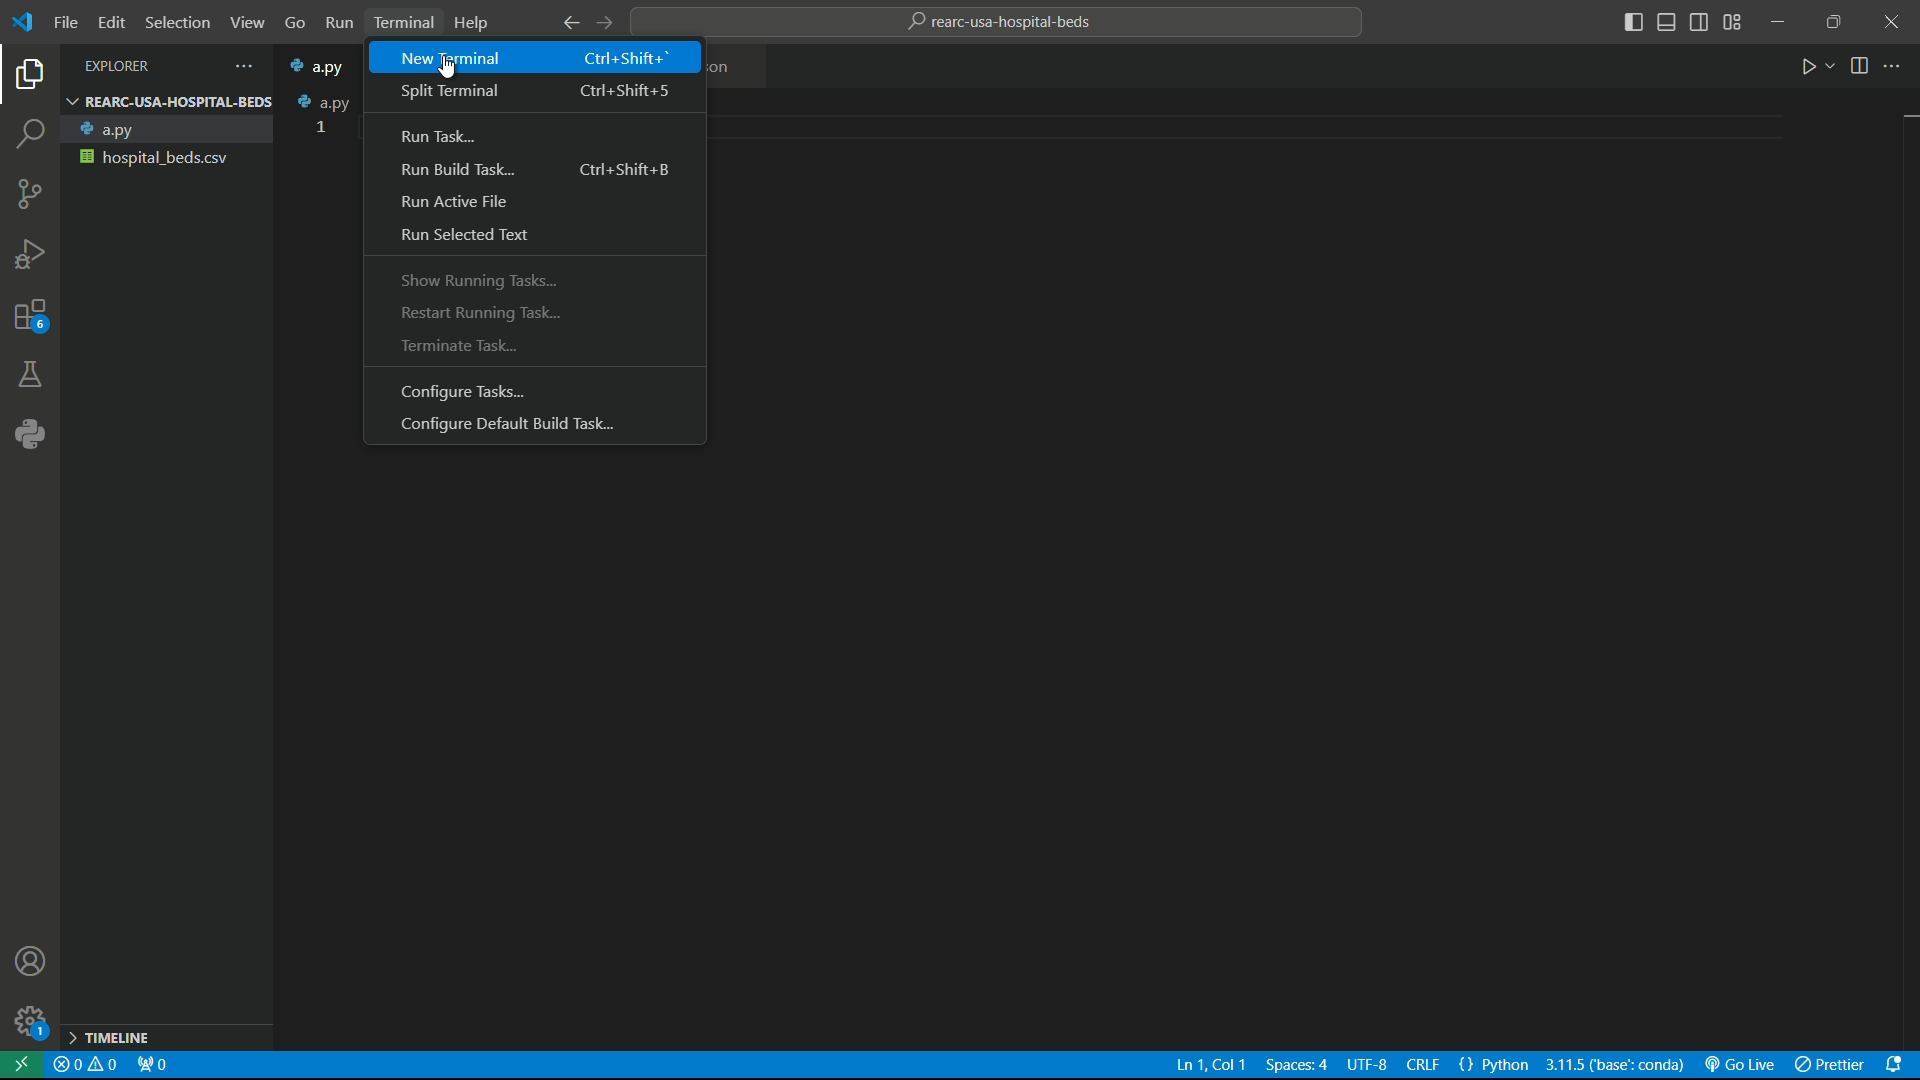 The width and height of the screenshot is (1920, 1080). What do you see at coordinates (322, 66) in the screenshot?
I see `a.py` at bounding box center [322, 66].